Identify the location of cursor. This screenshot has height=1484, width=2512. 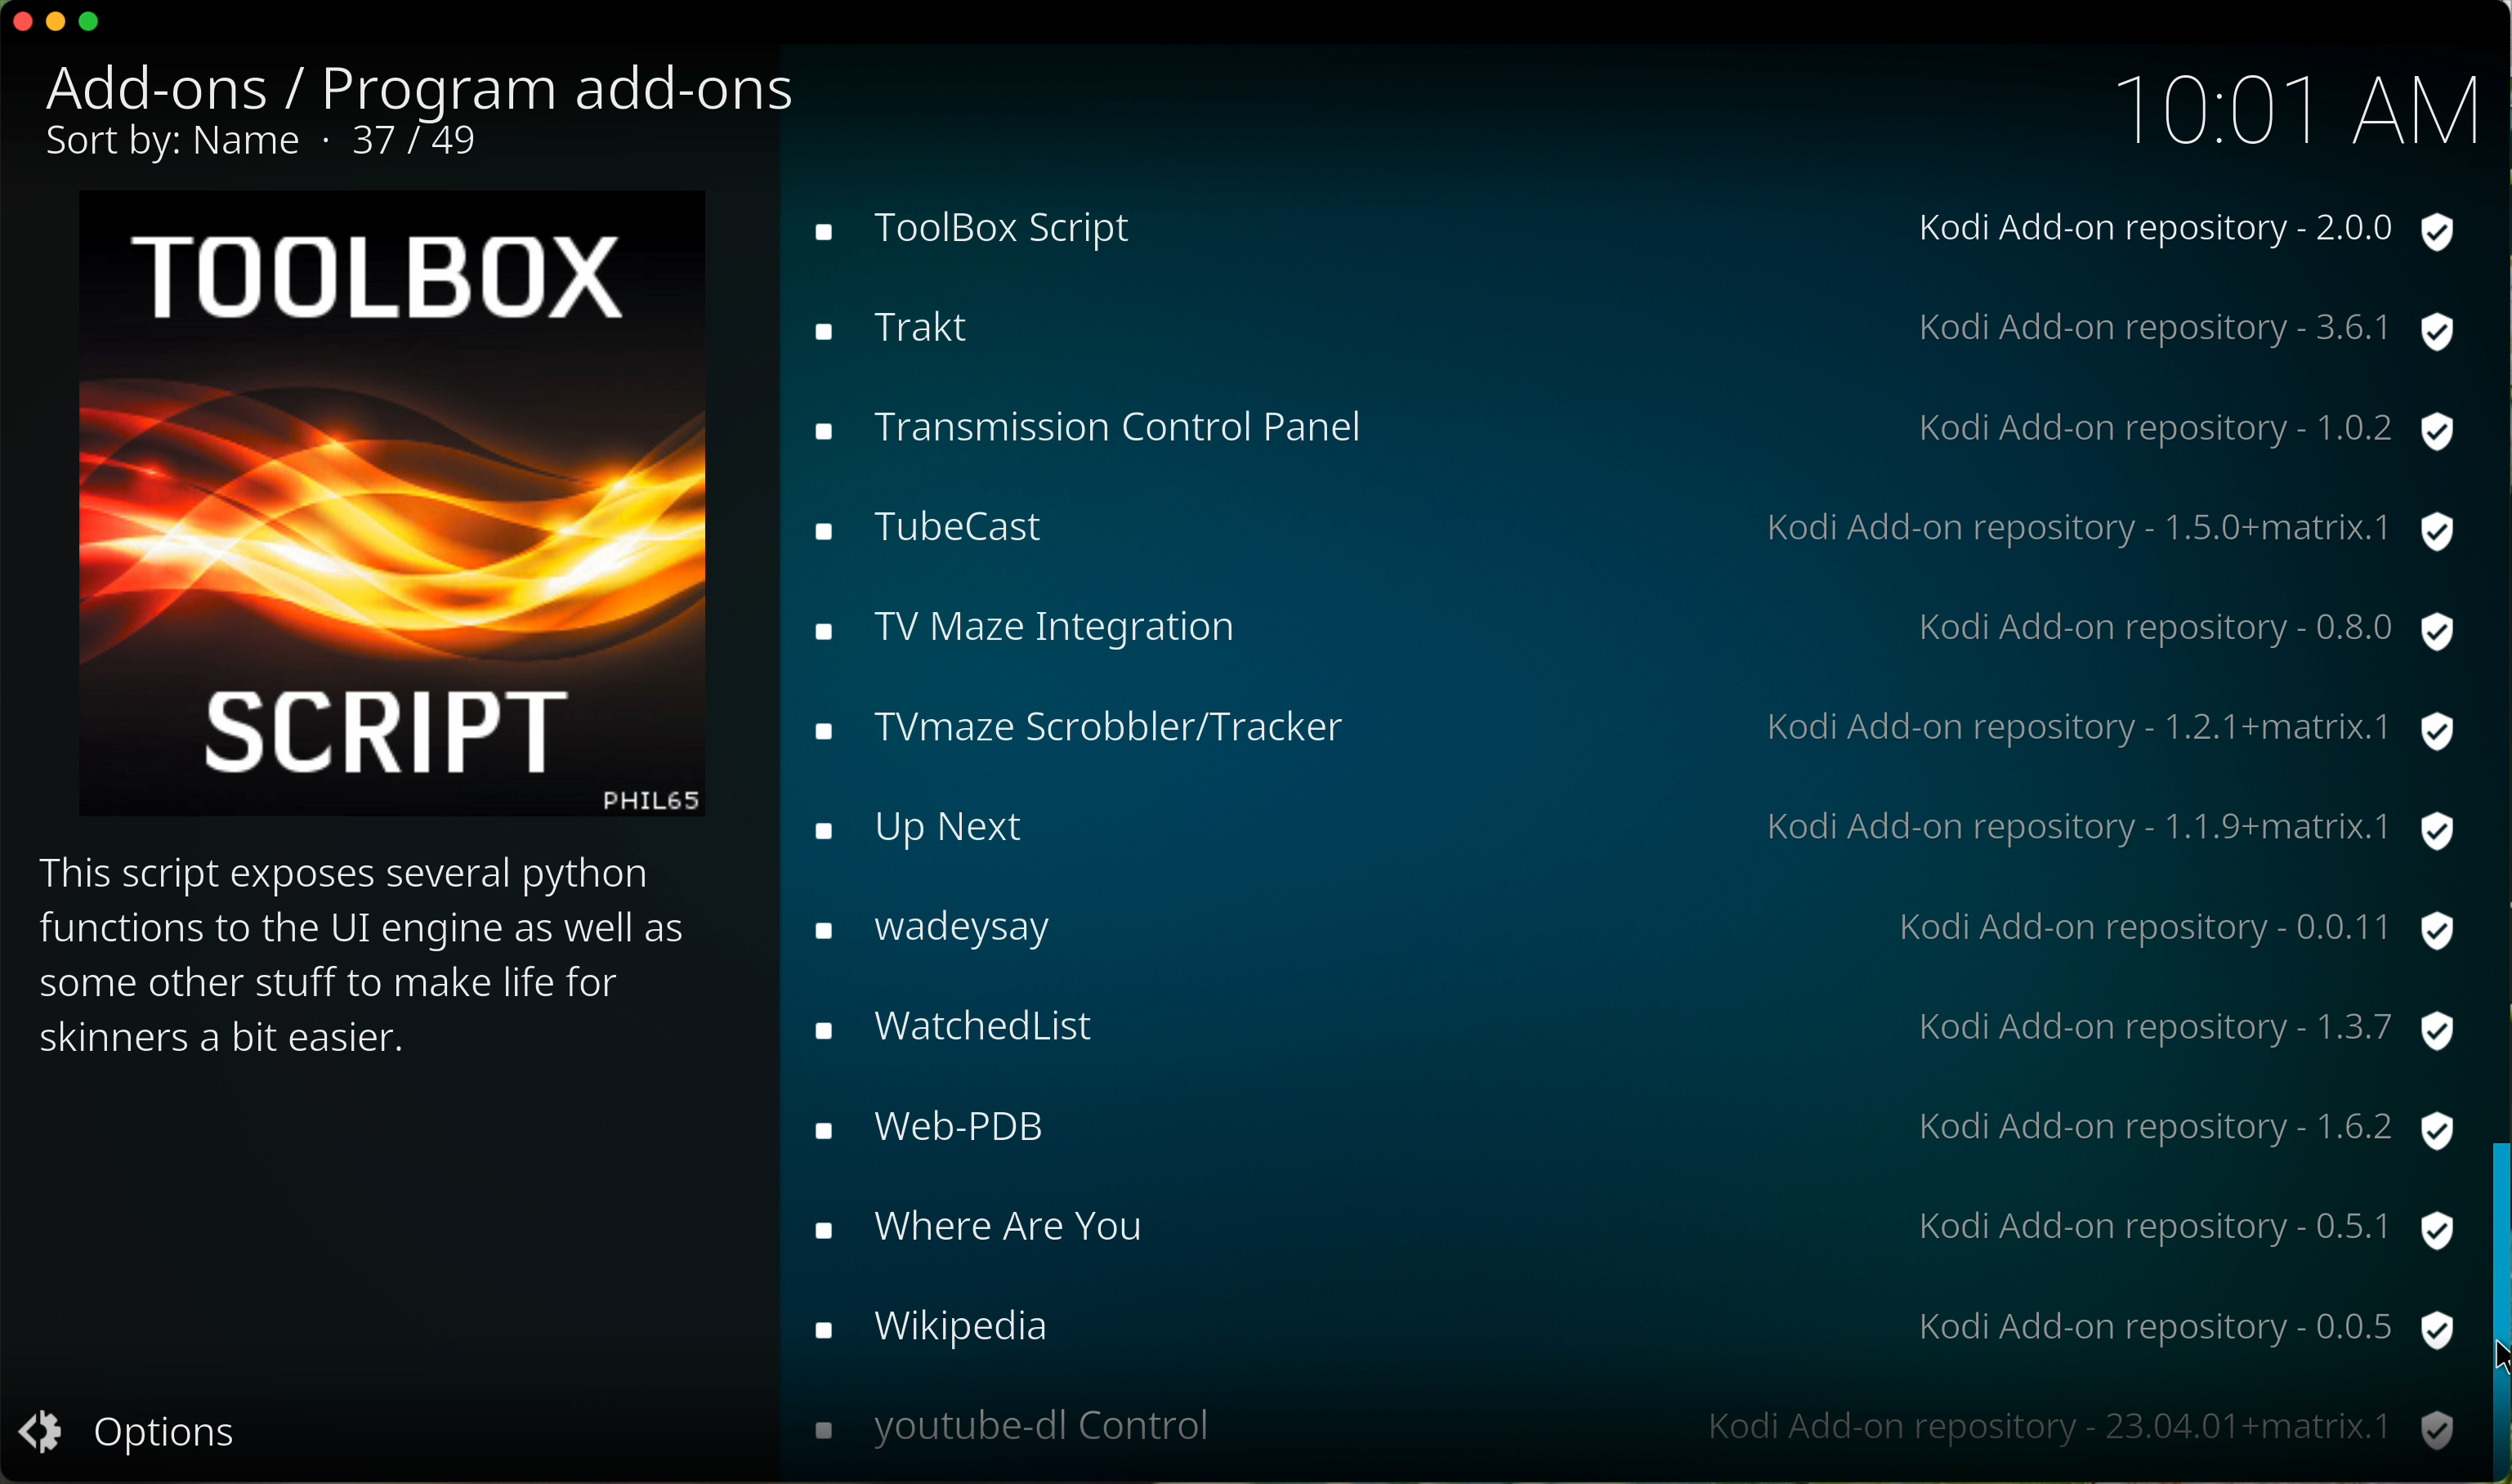
(2490, 1355).